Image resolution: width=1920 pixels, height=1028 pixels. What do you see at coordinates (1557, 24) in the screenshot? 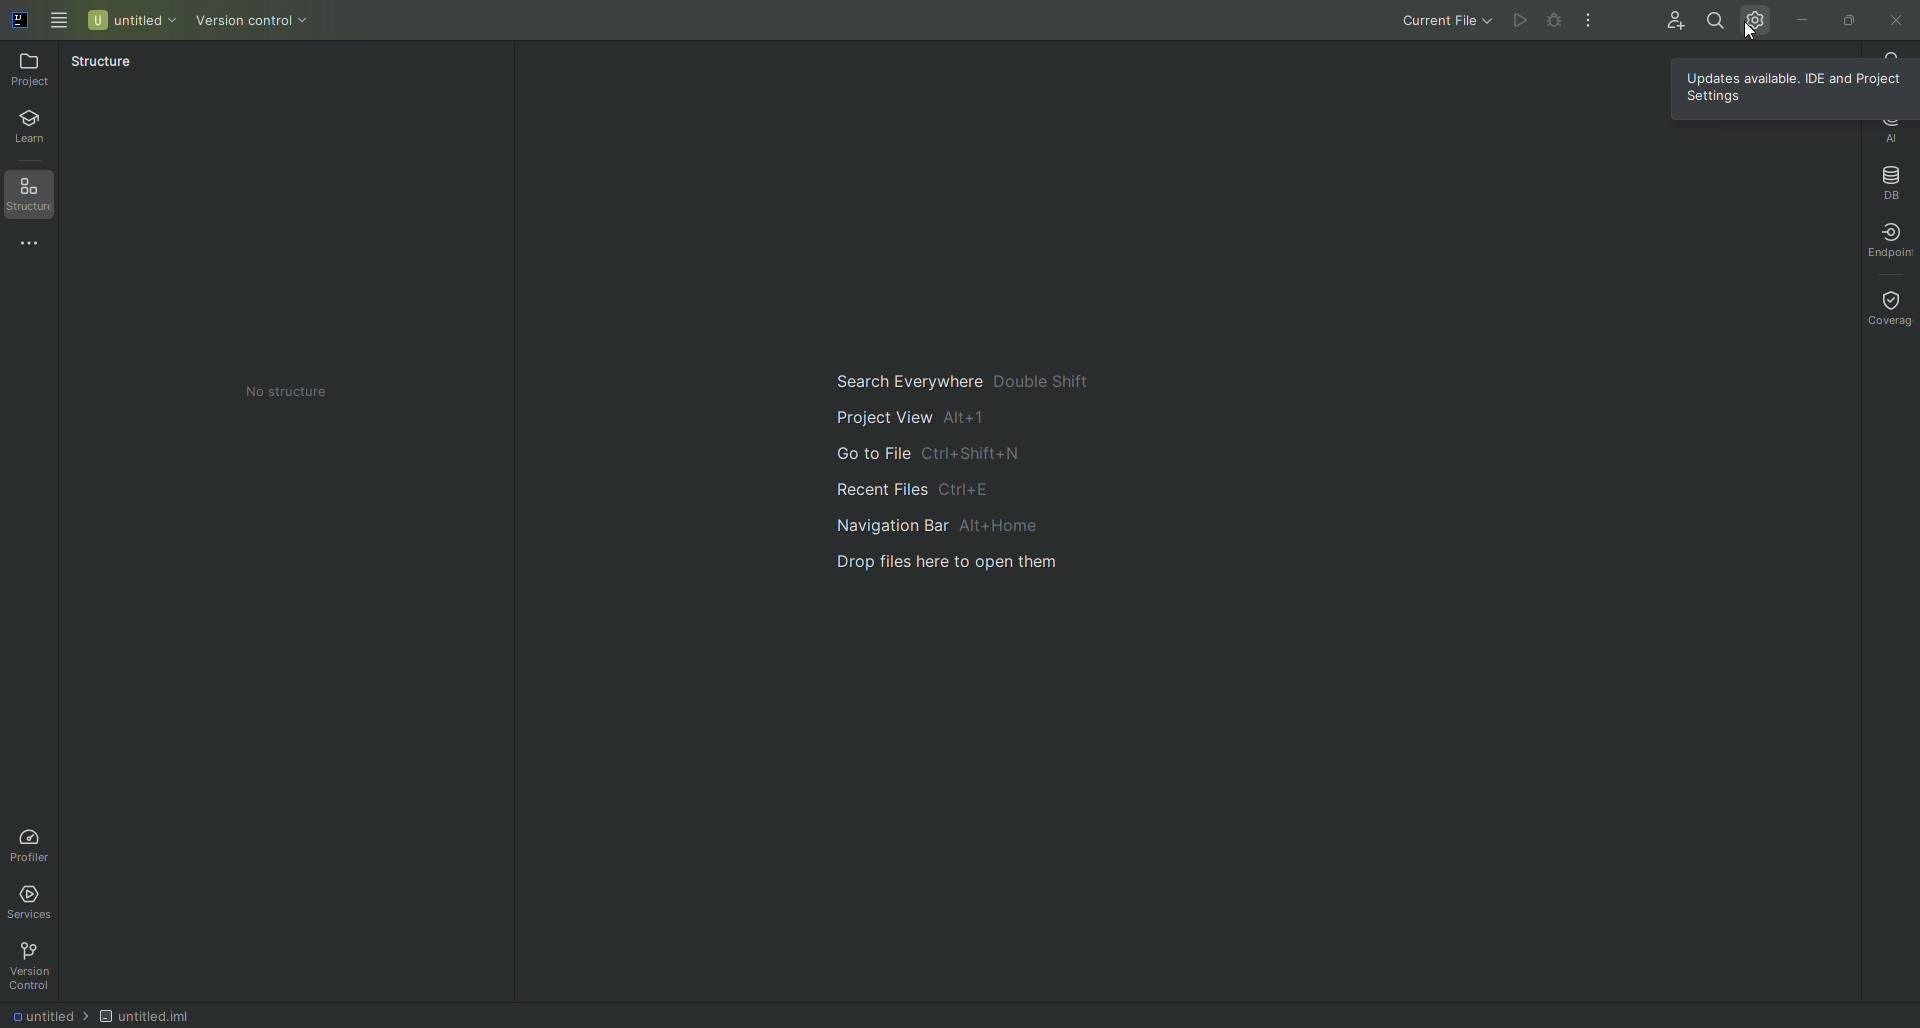
I see `Cannot run current  file` at bounding box center [1557, 24].